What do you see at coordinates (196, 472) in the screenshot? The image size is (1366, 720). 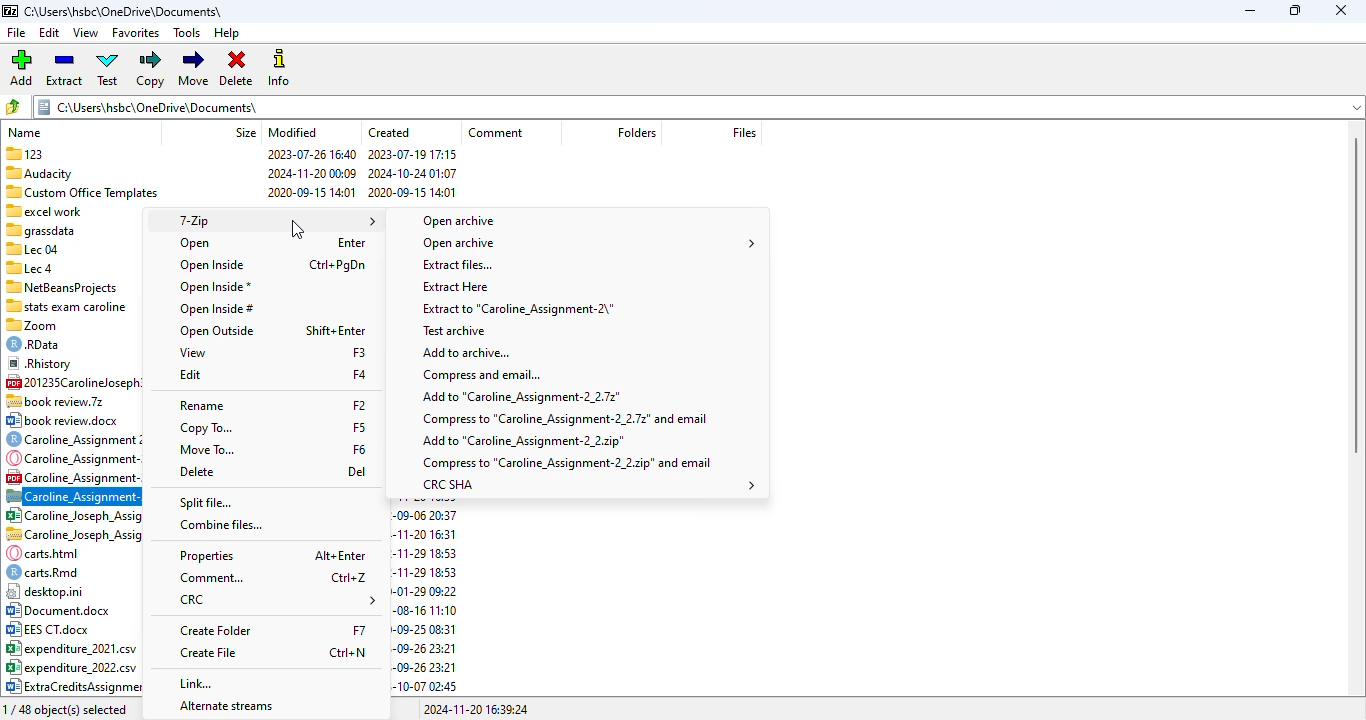 I see `delete` at bounding box center [196, 472].